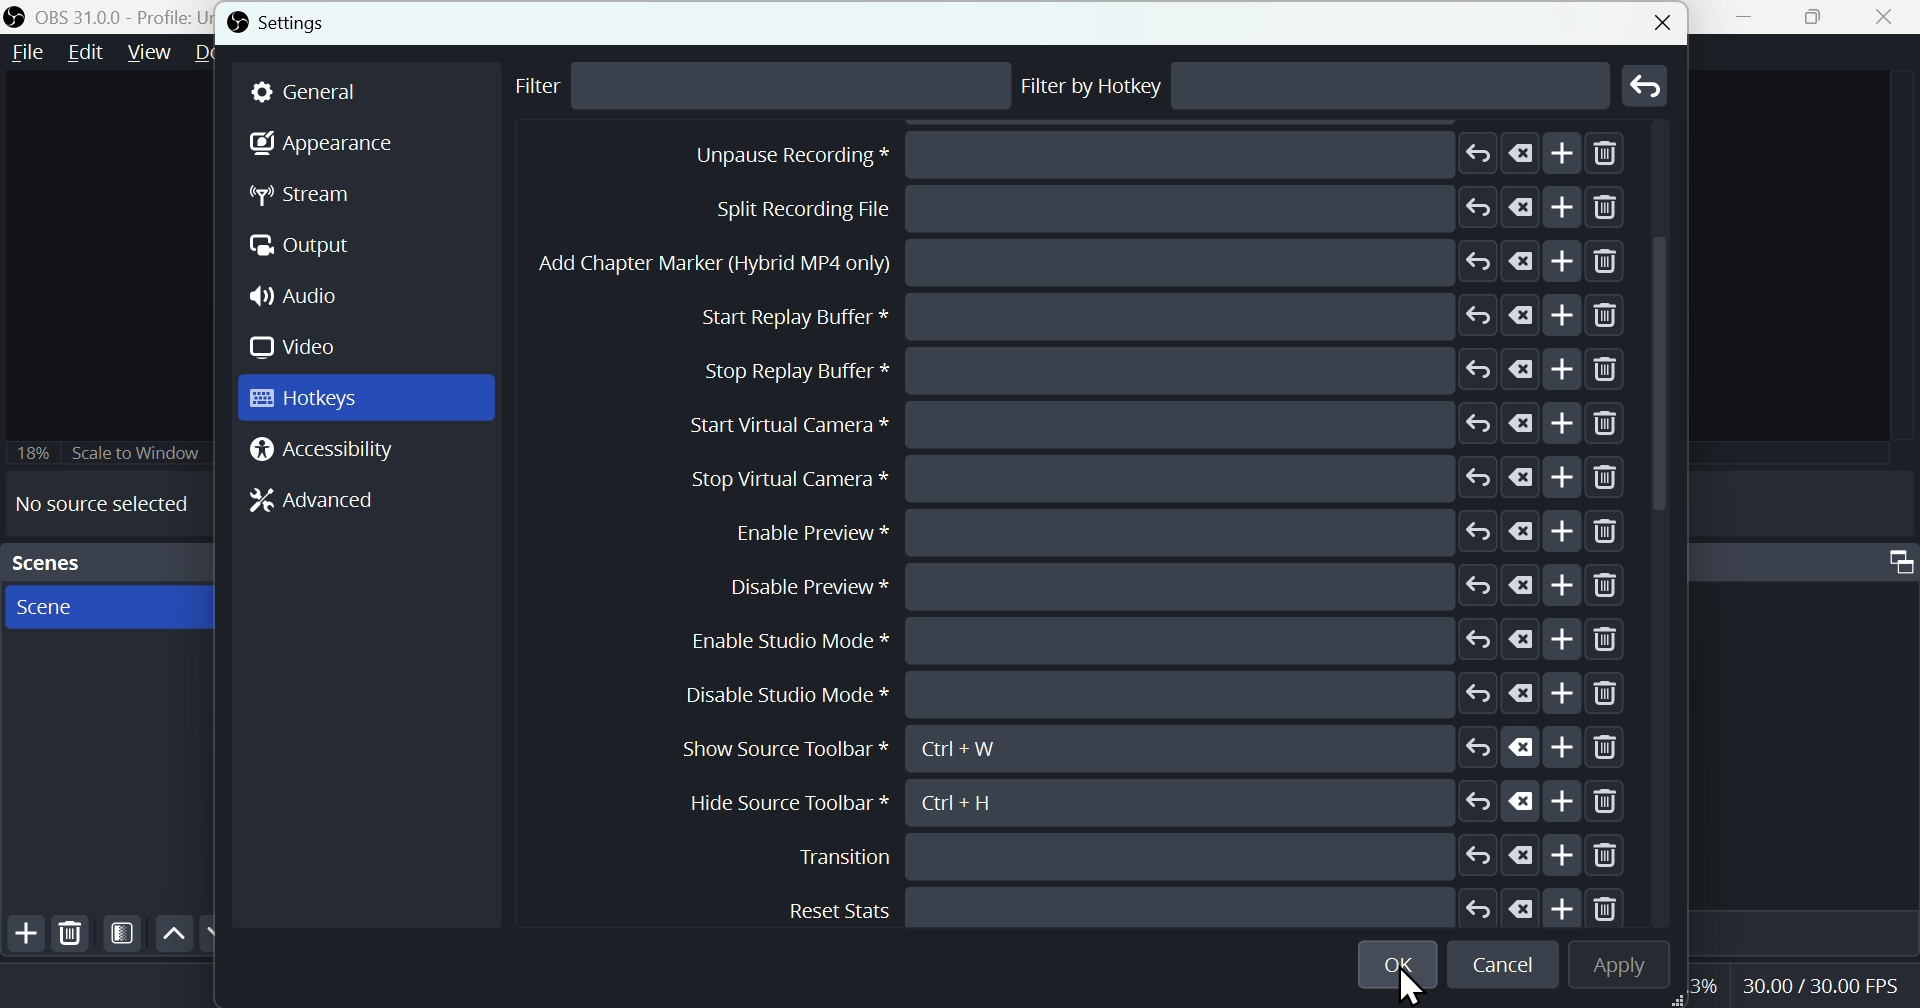  Describe the element at coordinates (328, 451) in the screenshot. I see `Accessibility` at that location.